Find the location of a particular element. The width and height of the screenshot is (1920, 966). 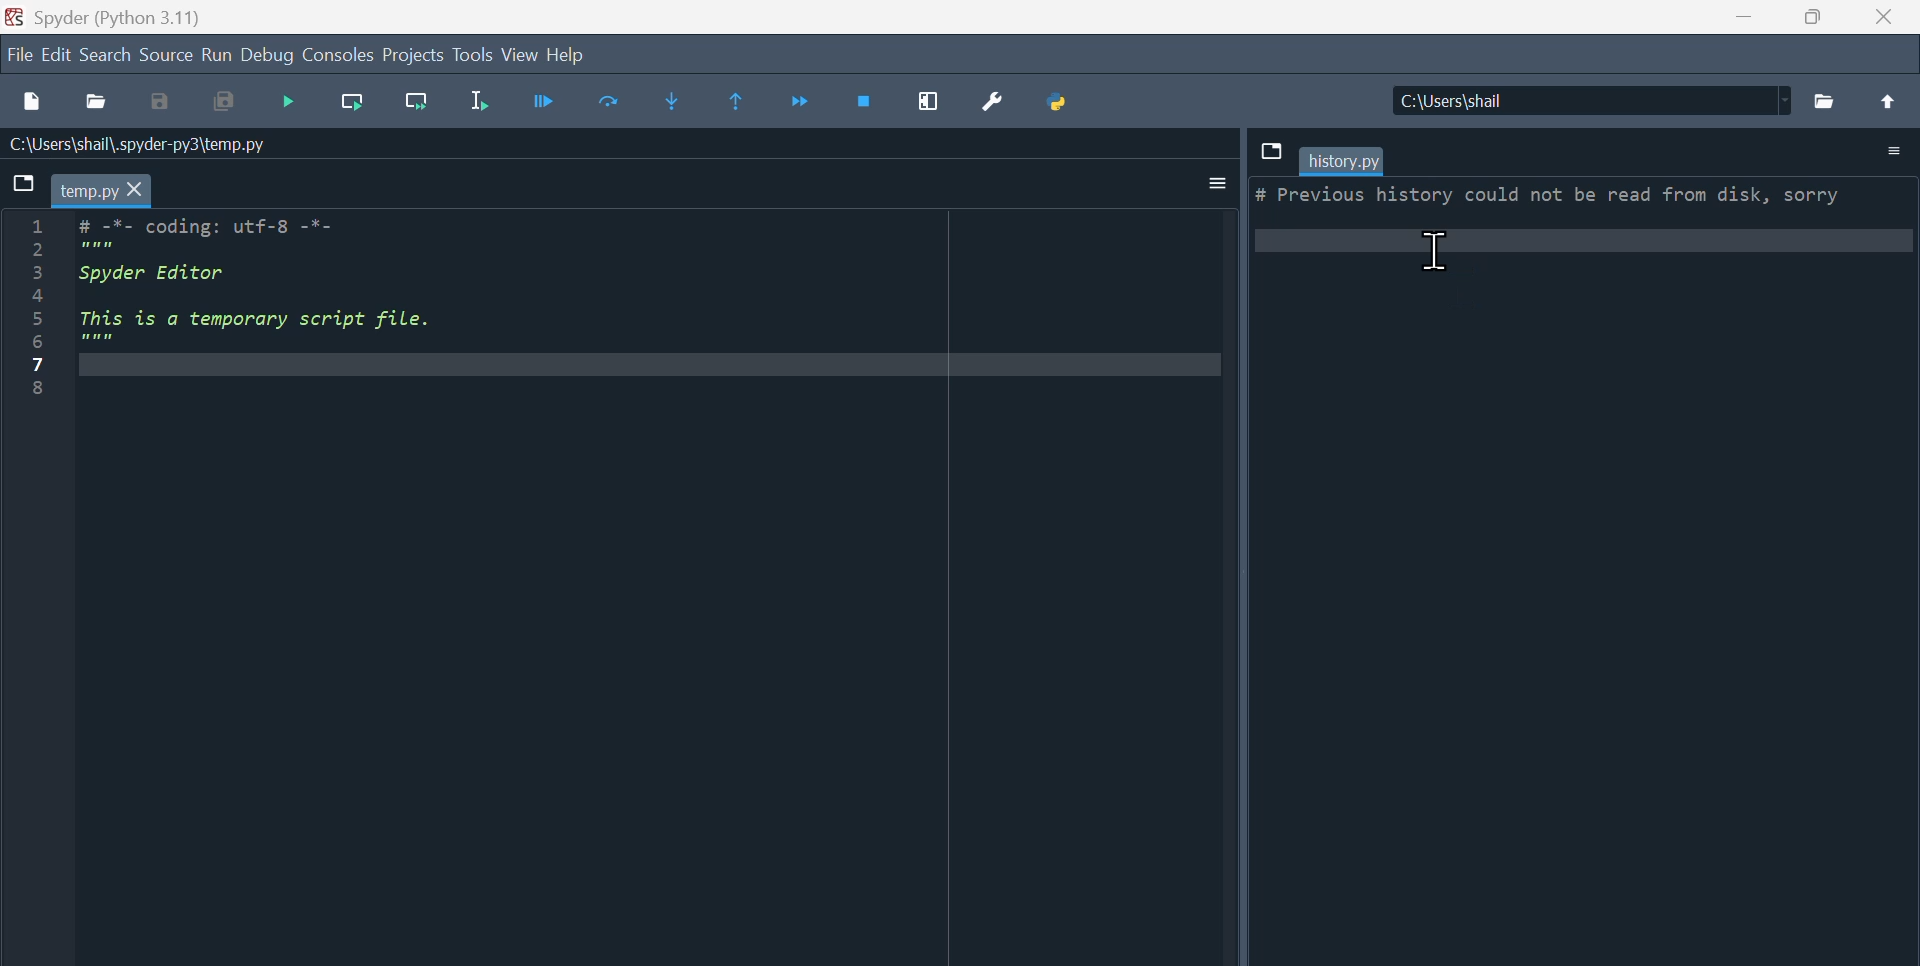

Run current line is located at coordinates (615, 104).